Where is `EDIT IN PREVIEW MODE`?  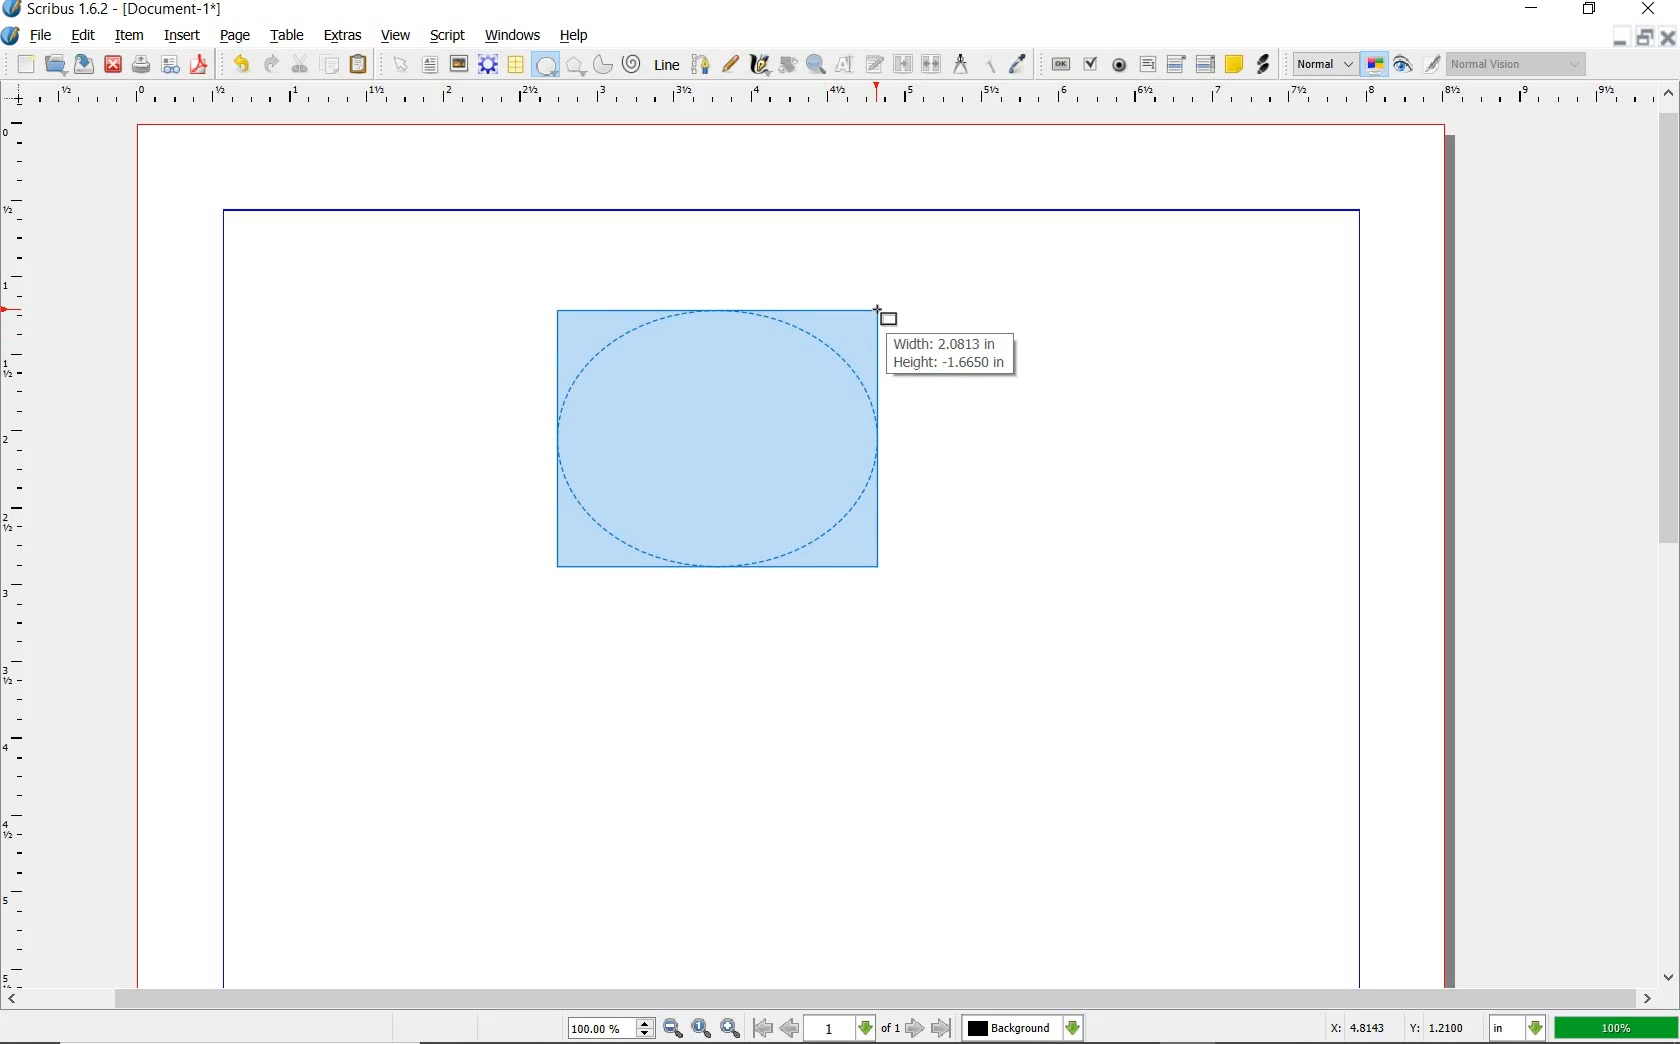 EDIT IN PREVIEW MODE is located at coordinates (1431, 63).